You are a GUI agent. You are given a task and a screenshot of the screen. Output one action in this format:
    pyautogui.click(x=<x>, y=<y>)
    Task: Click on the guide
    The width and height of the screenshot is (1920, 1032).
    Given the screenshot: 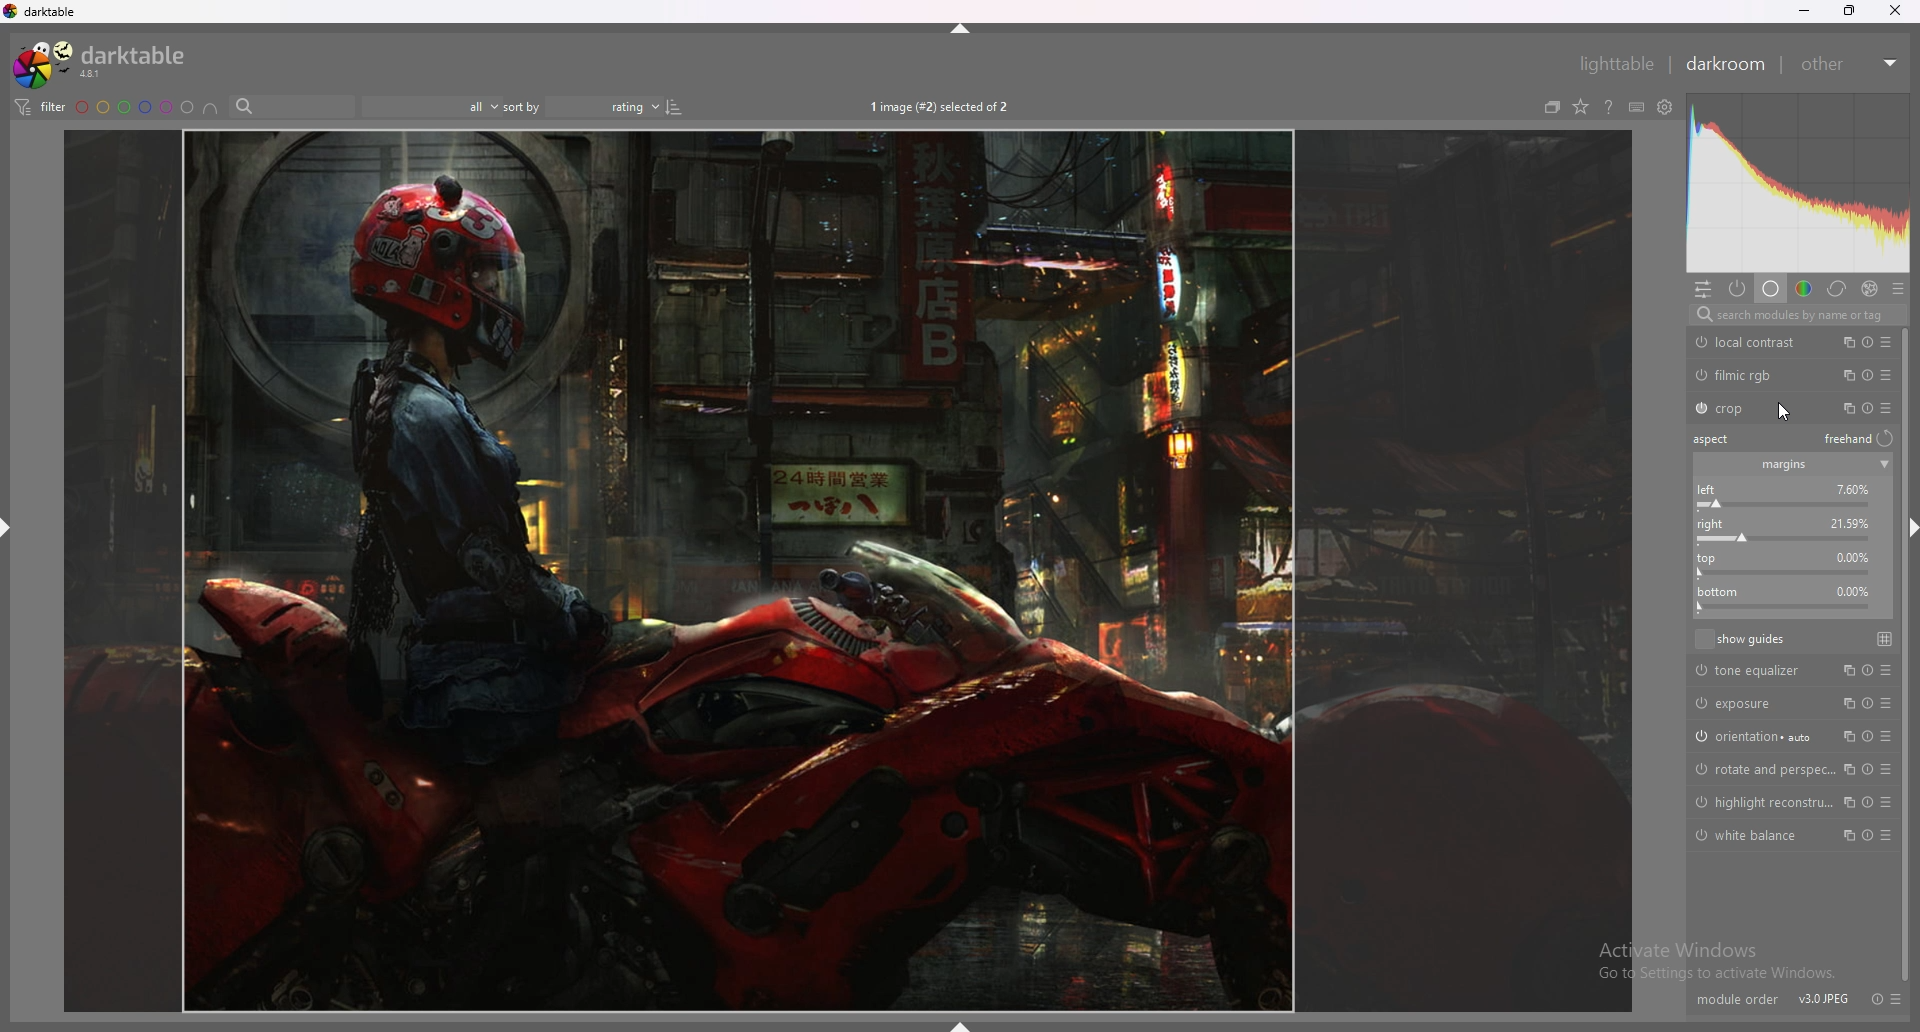 What is the action you would take?
    pyautogui.click(x=1886, y=638)
    